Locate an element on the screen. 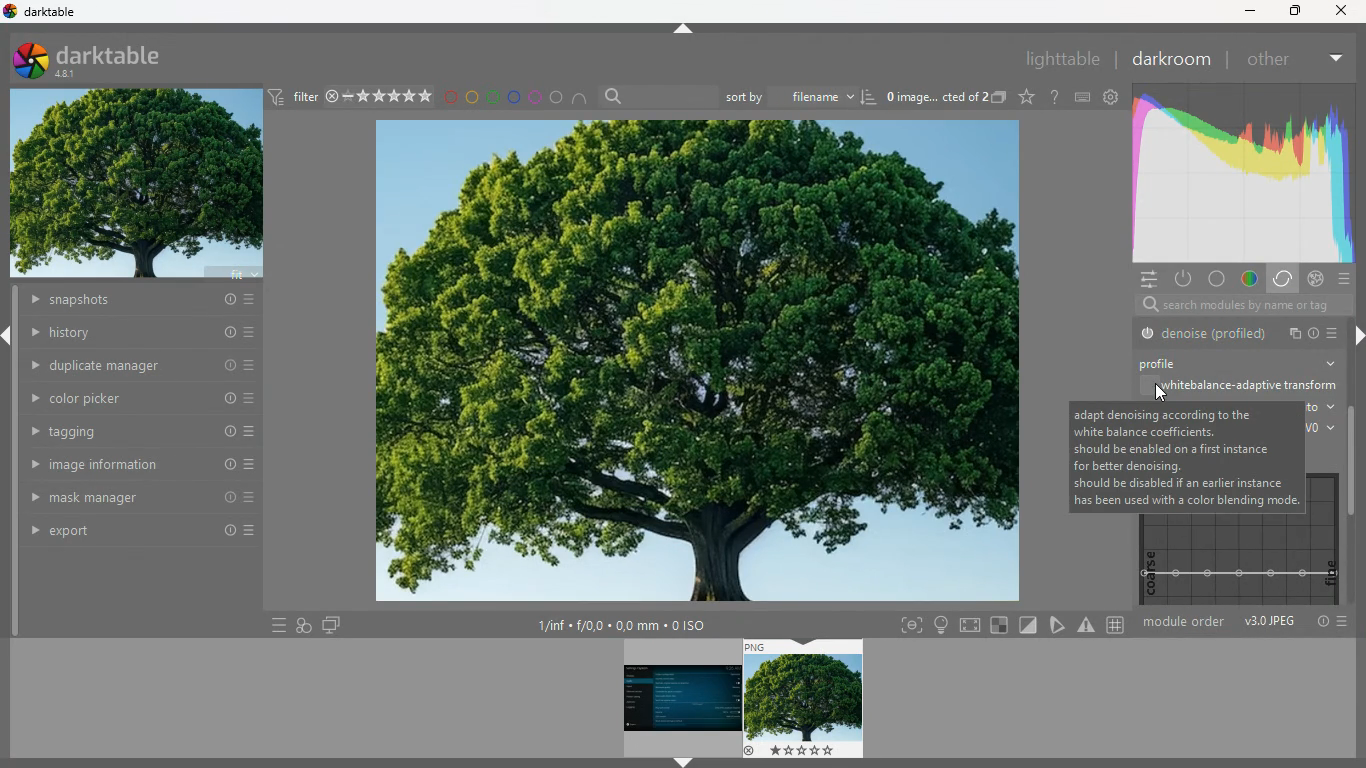 This screenshot has height=768, width=1366. lighttable is located at coordinates (1062, 61).